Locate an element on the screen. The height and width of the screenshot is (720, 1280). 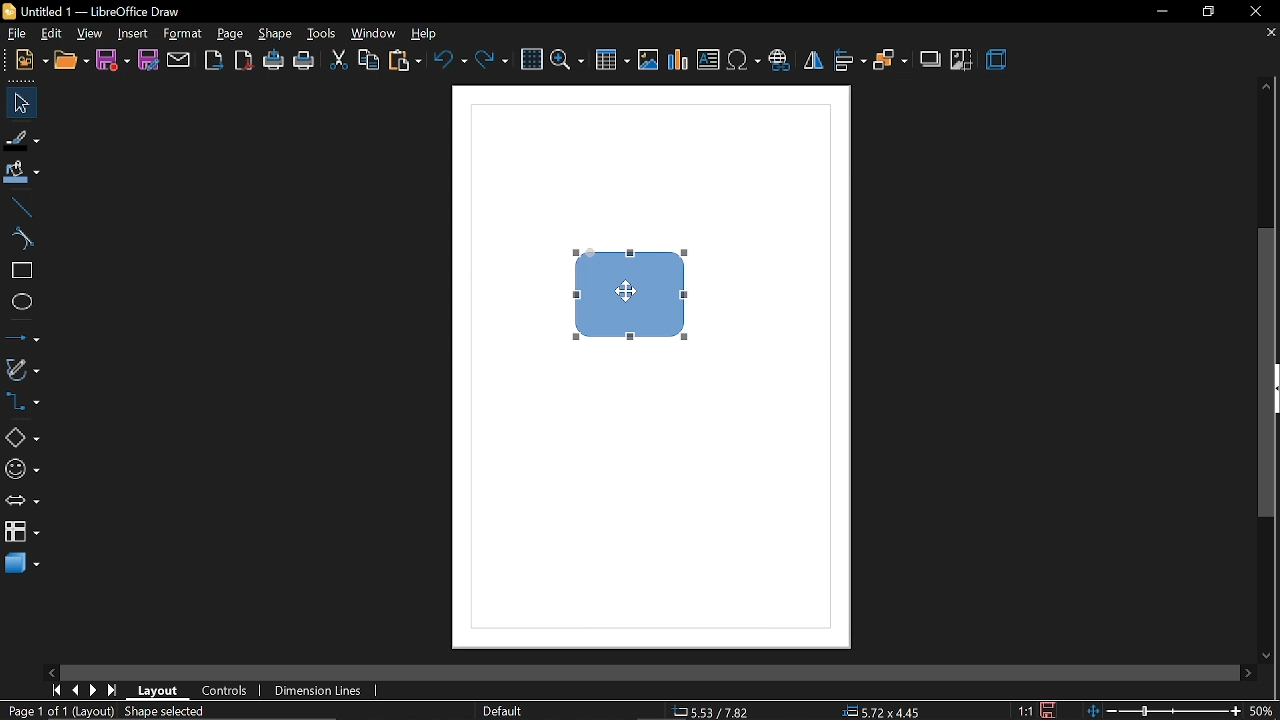
cursor is located at coordinates (627, 290).